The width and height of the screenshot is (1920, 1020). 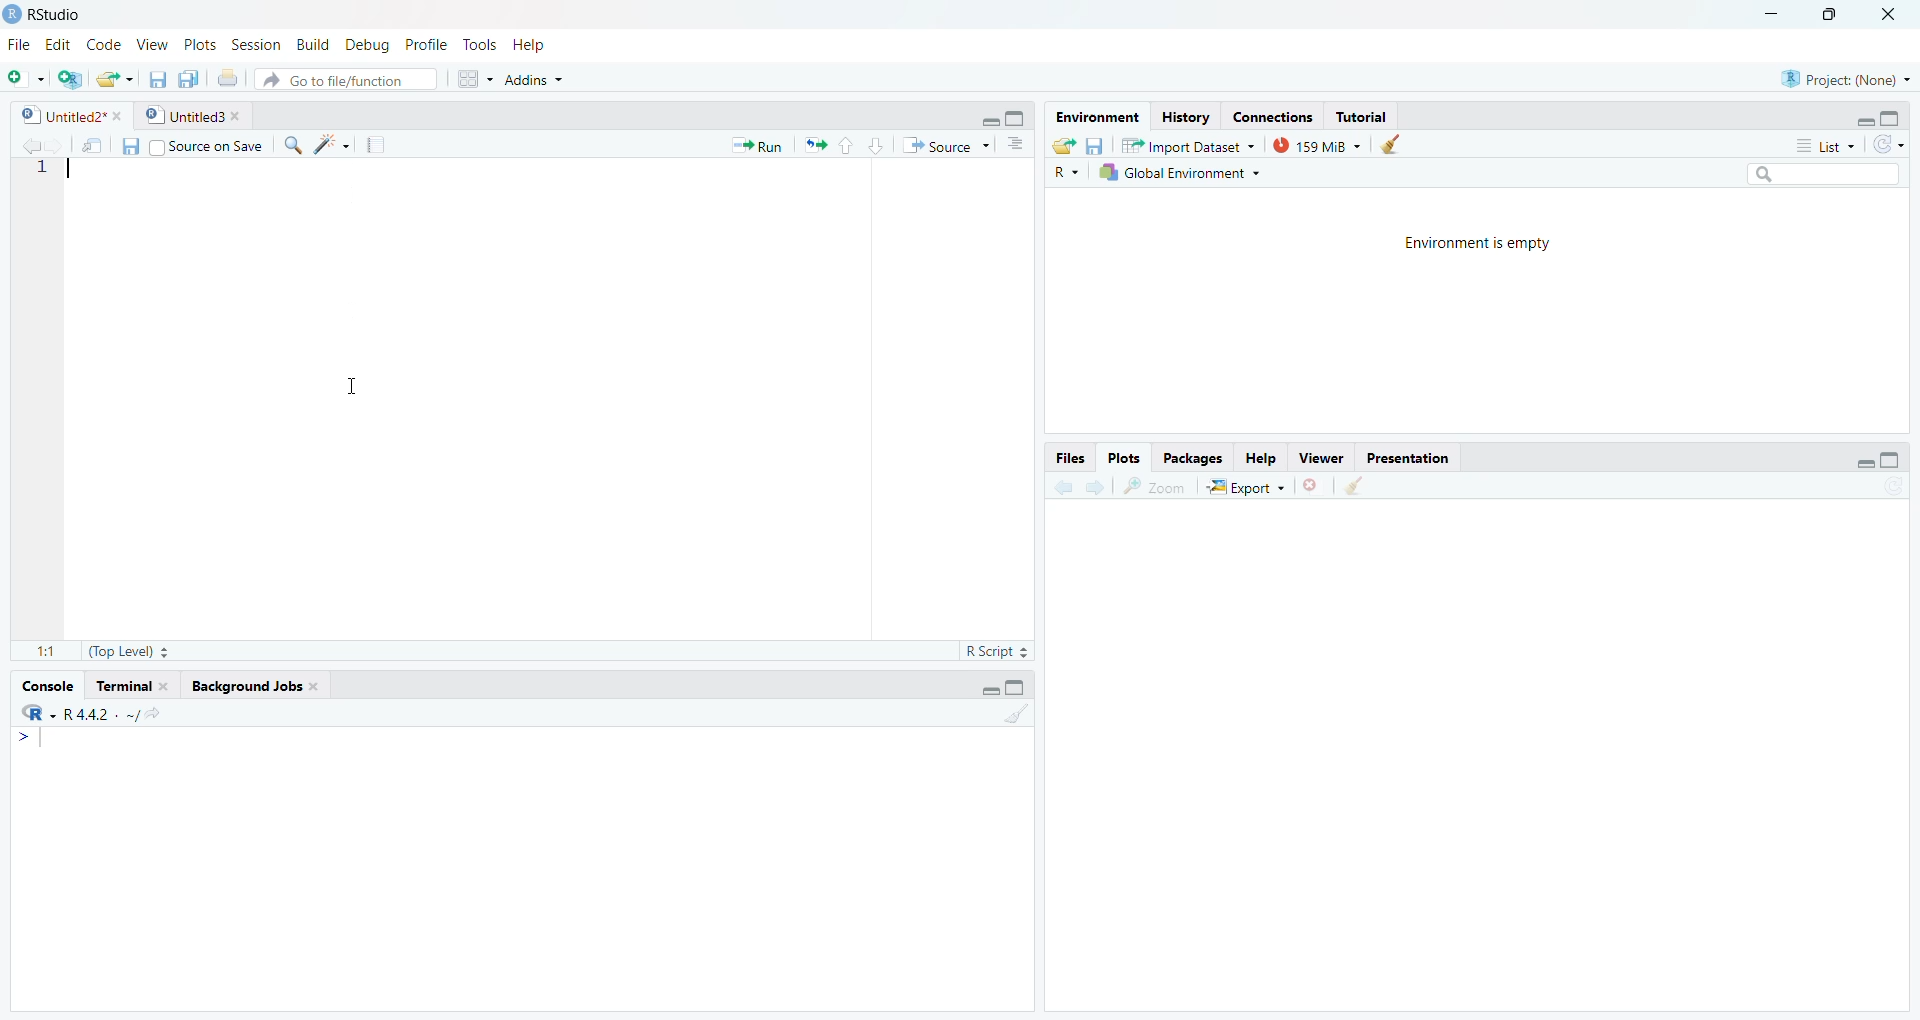 I want to click on R Script , so click(x=995, y=653).